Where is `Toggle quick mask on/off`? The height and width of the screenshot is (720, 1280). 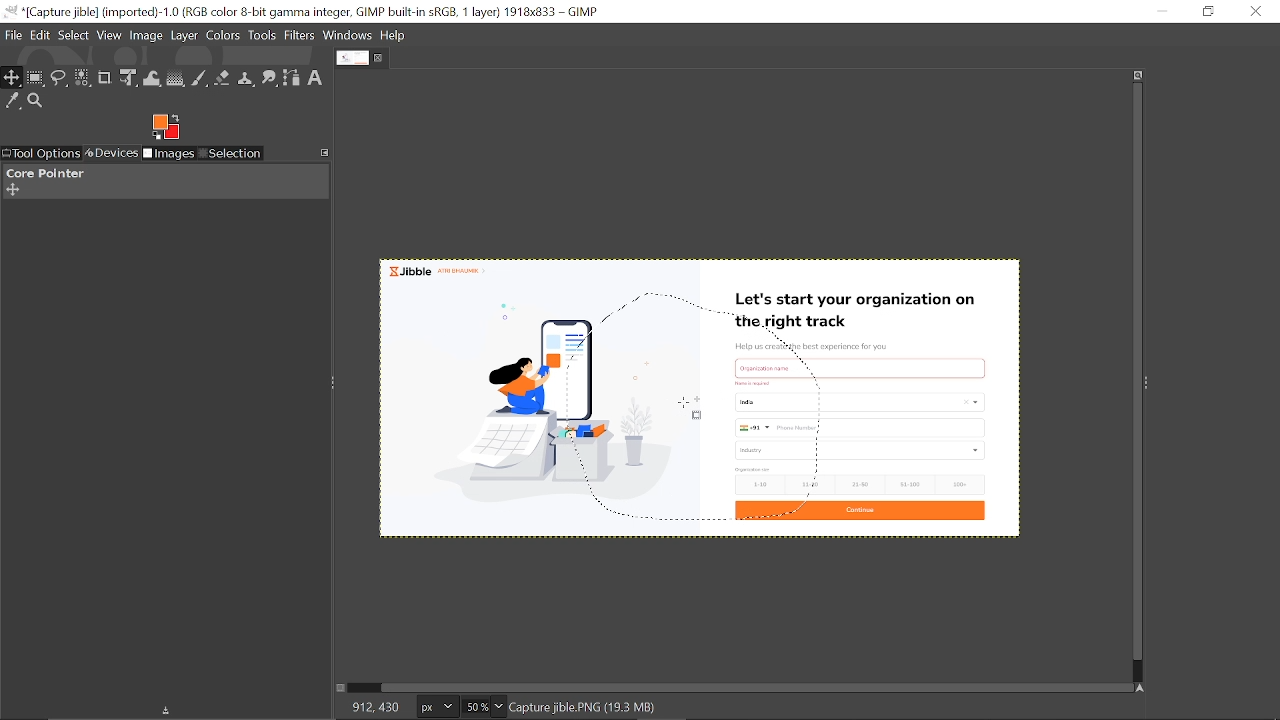 Toggle quick mask on/off is located at coordinates (339, 688).